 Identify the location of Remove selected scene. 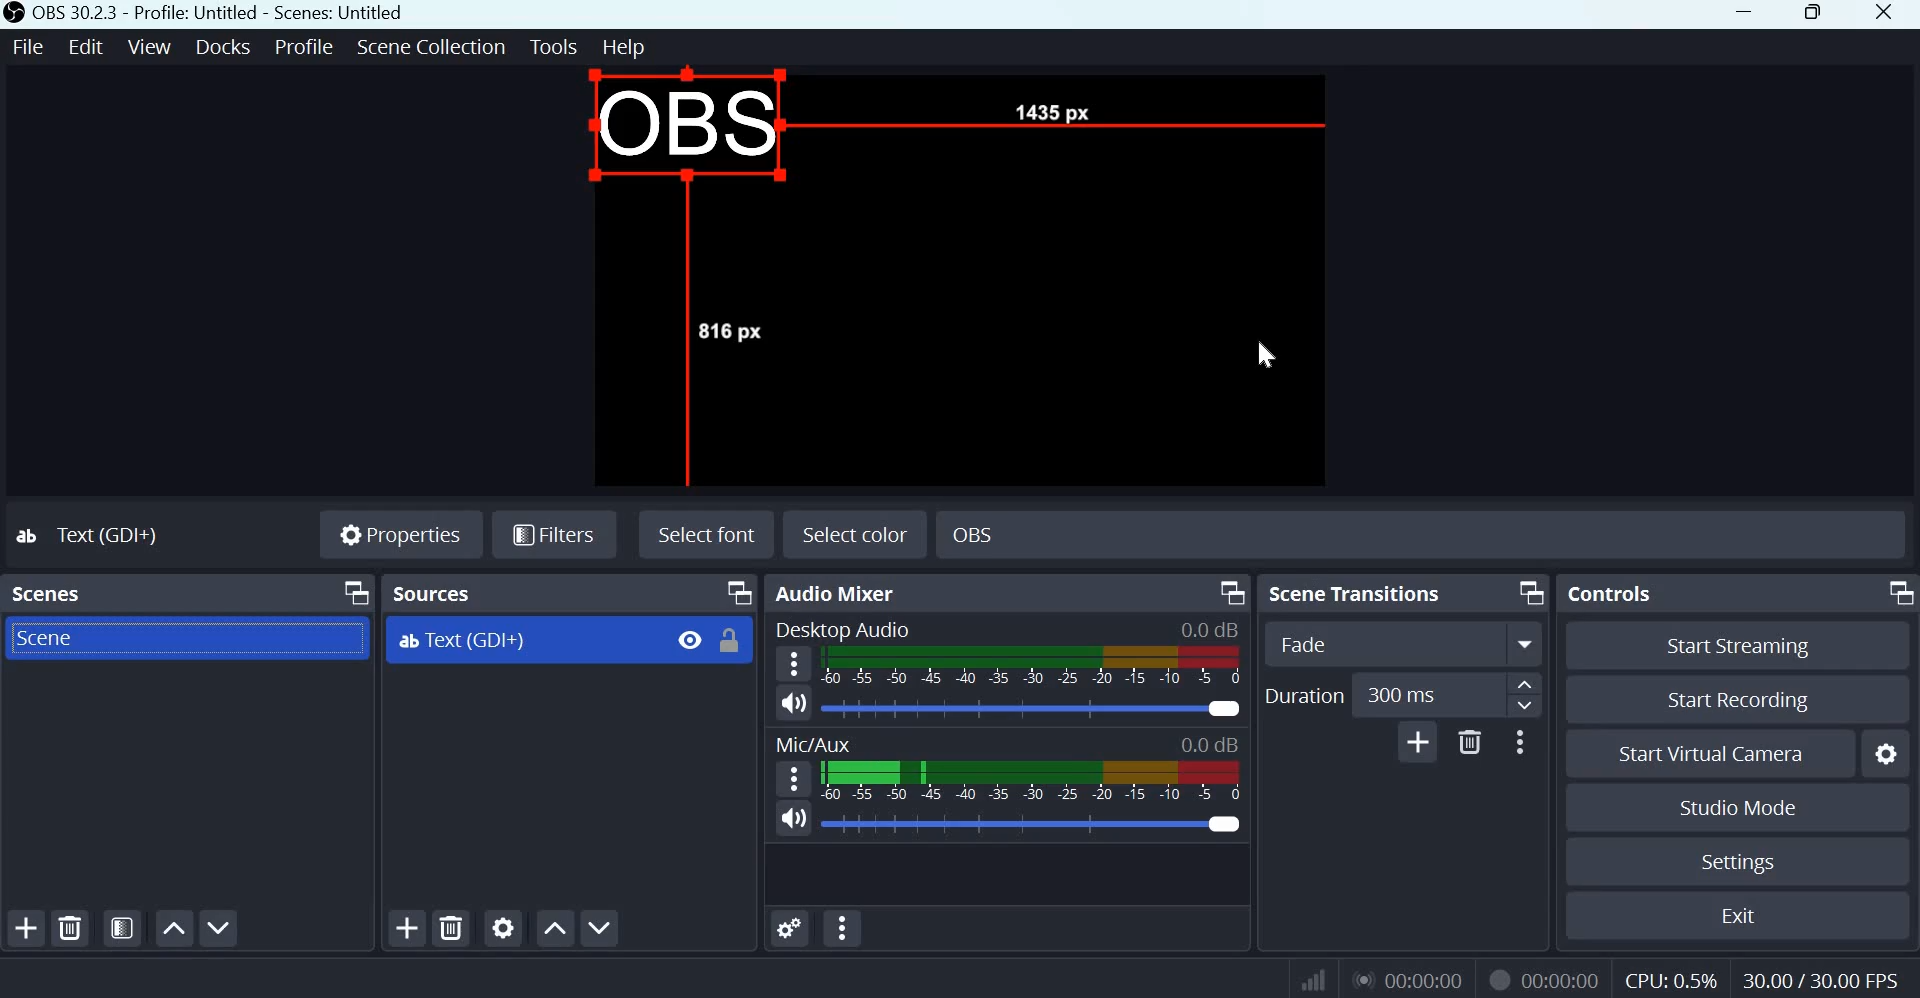
(72, 929).